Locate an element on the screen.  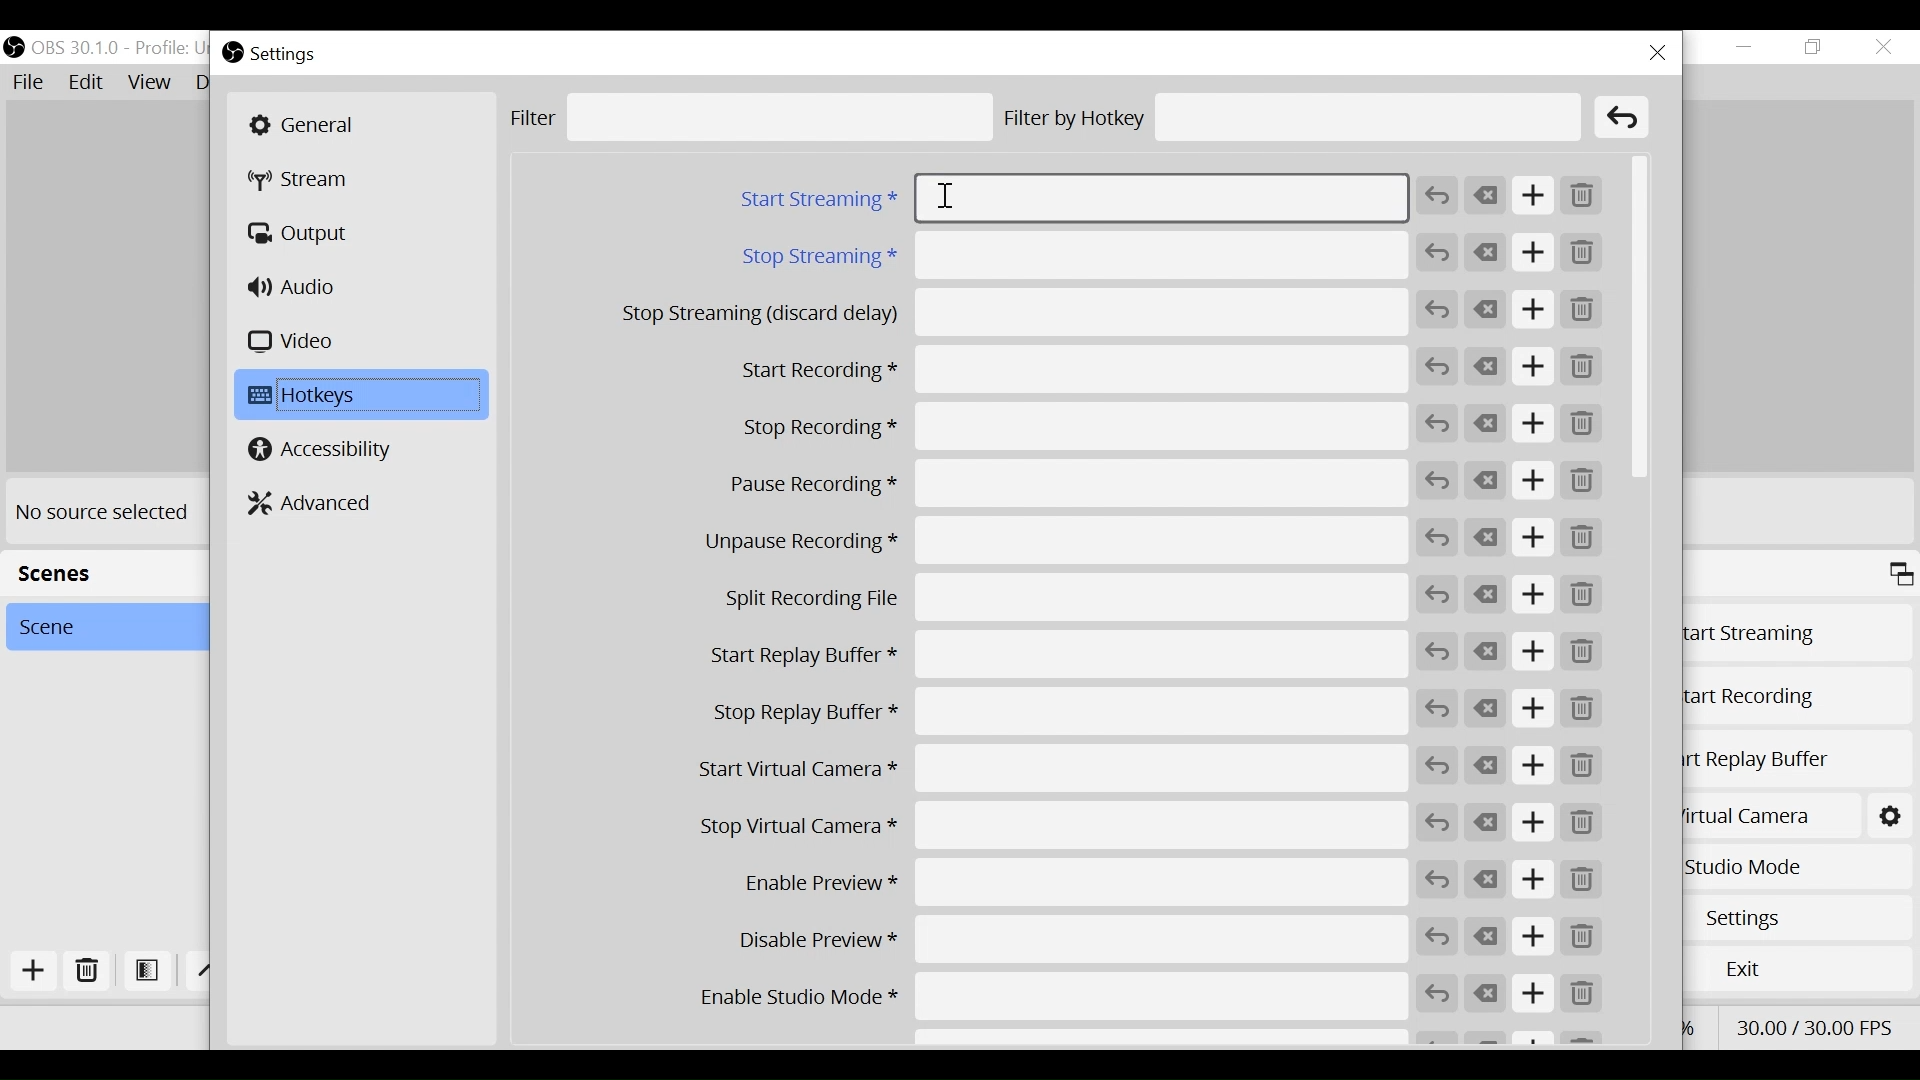
Clear is located at coordinates (1484, 651).